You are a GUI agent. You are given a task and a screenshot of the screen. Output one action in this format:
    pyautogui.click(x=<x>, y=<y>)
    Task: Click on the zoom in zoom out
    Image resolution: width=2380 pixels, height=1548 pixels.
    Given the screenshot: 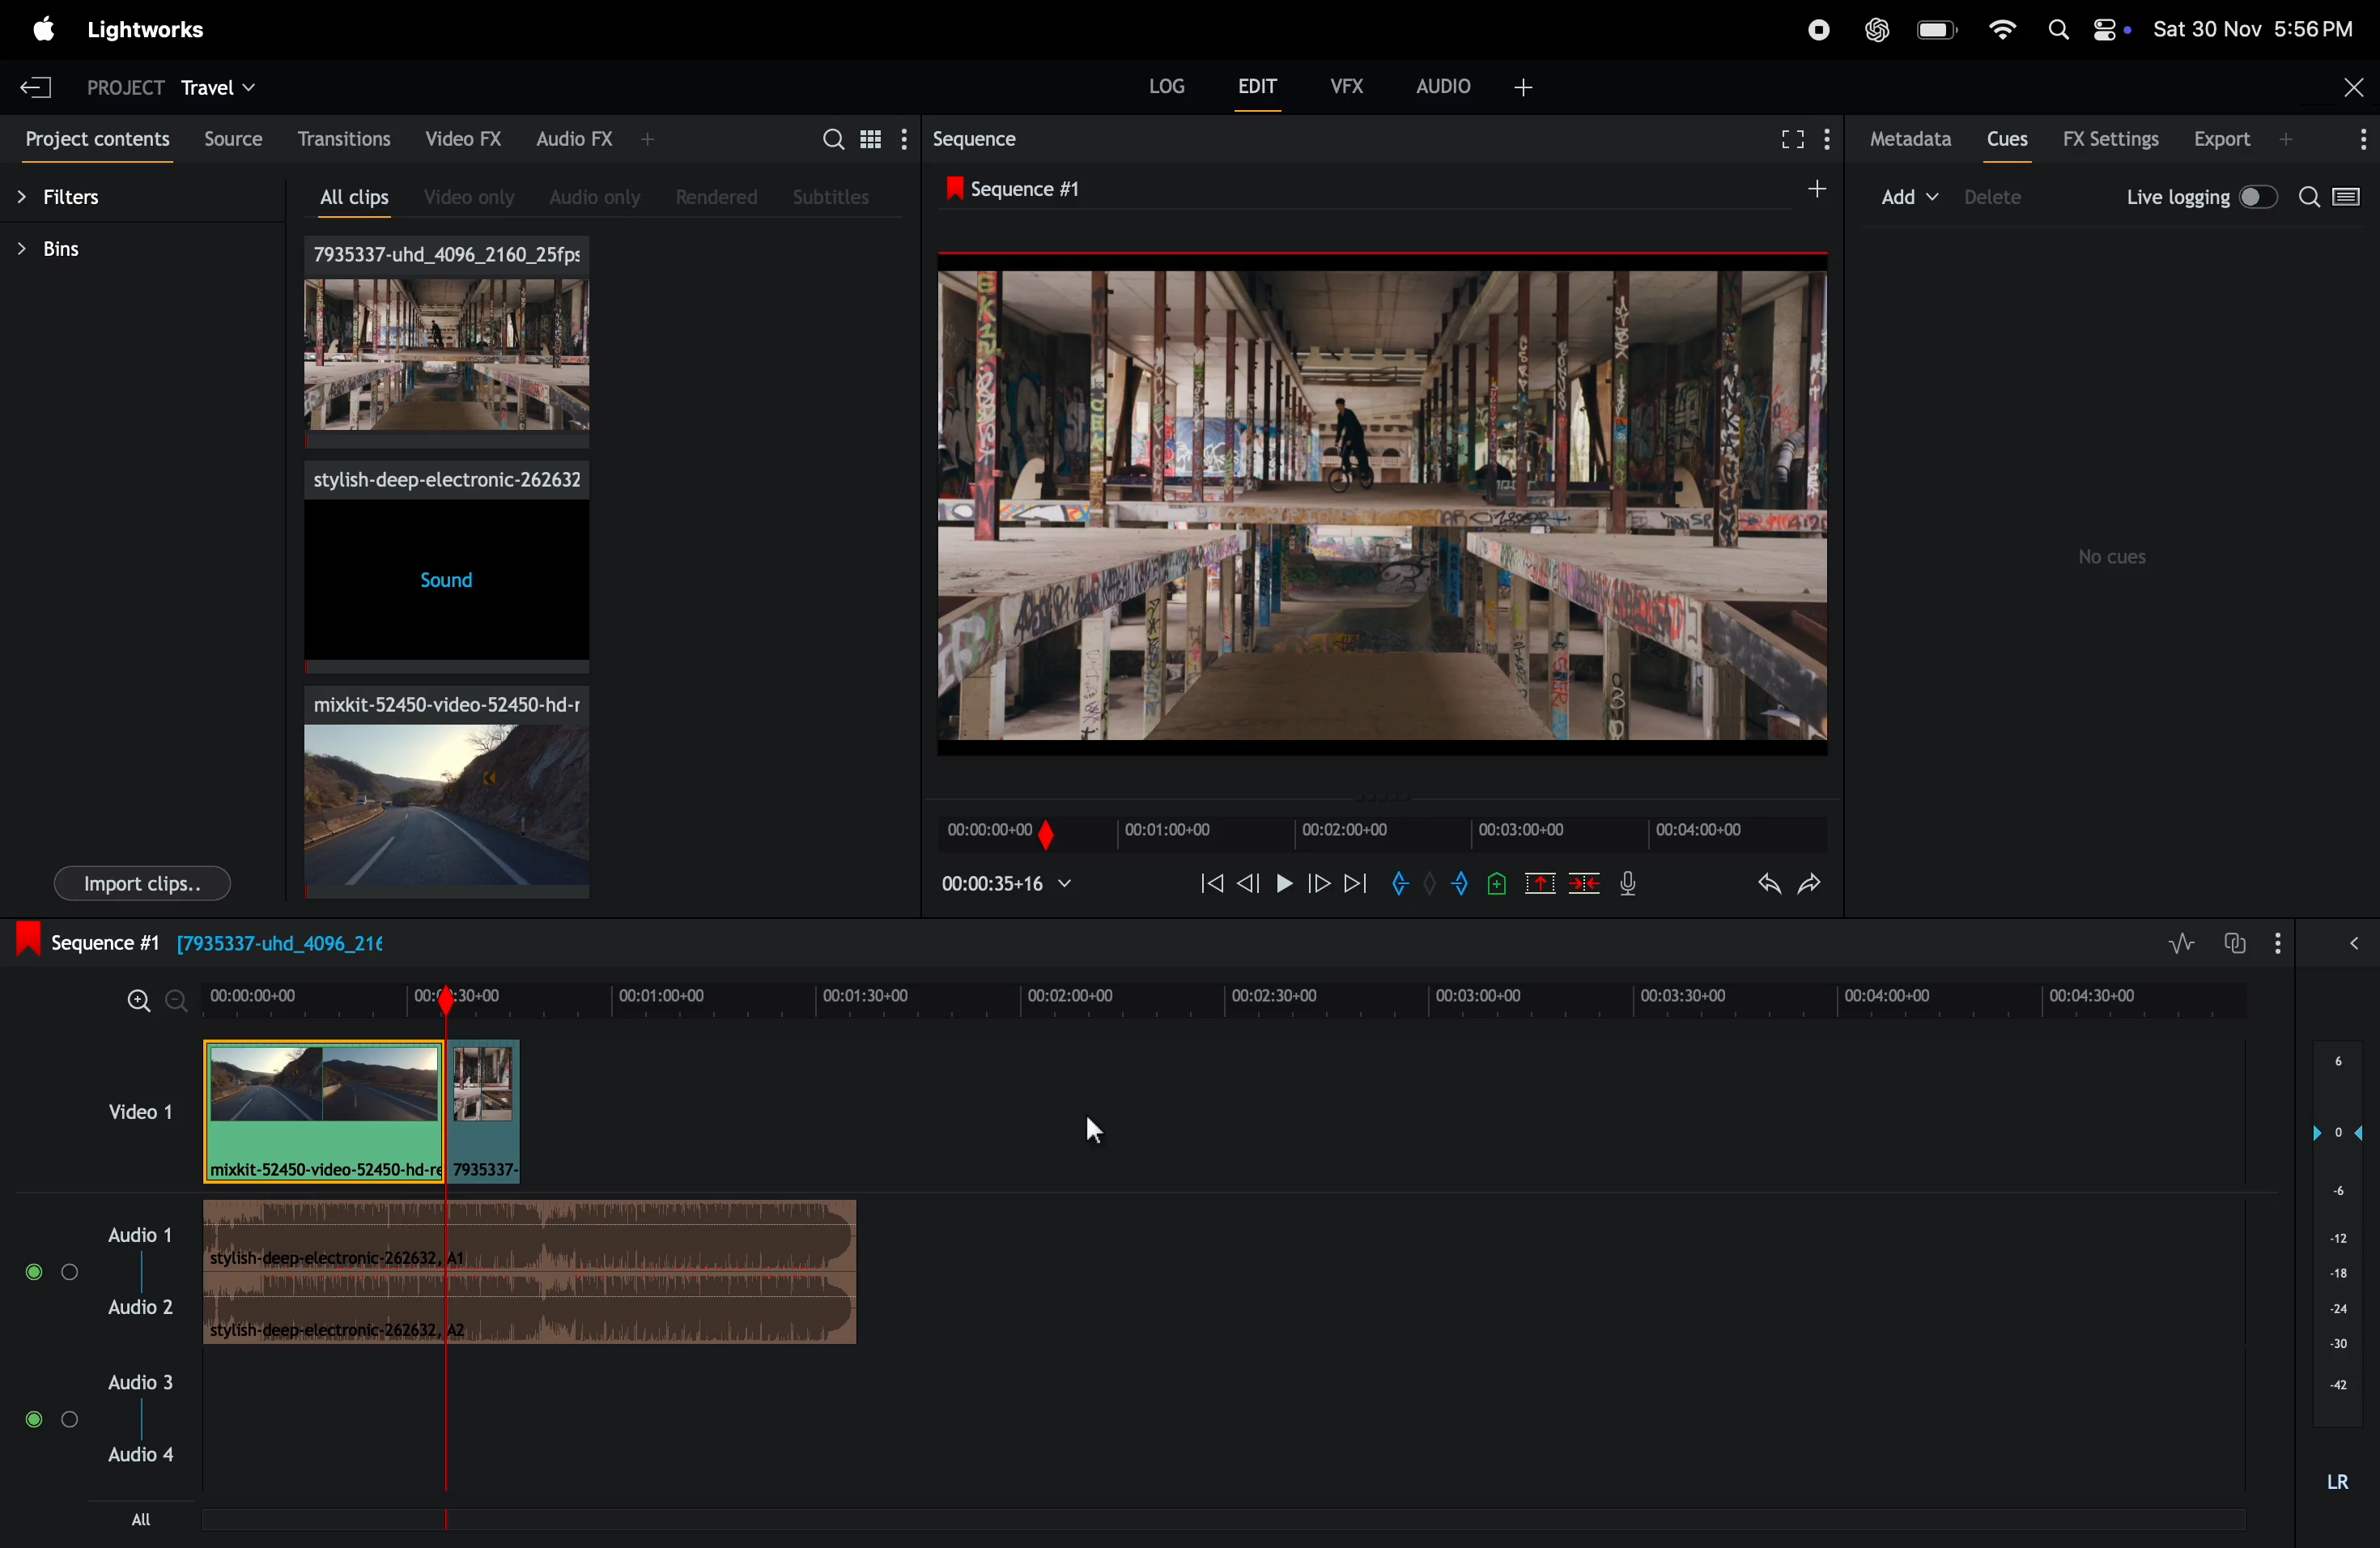 What is the action you would take?
    pyautogui.click(x=143, y=1000)
    